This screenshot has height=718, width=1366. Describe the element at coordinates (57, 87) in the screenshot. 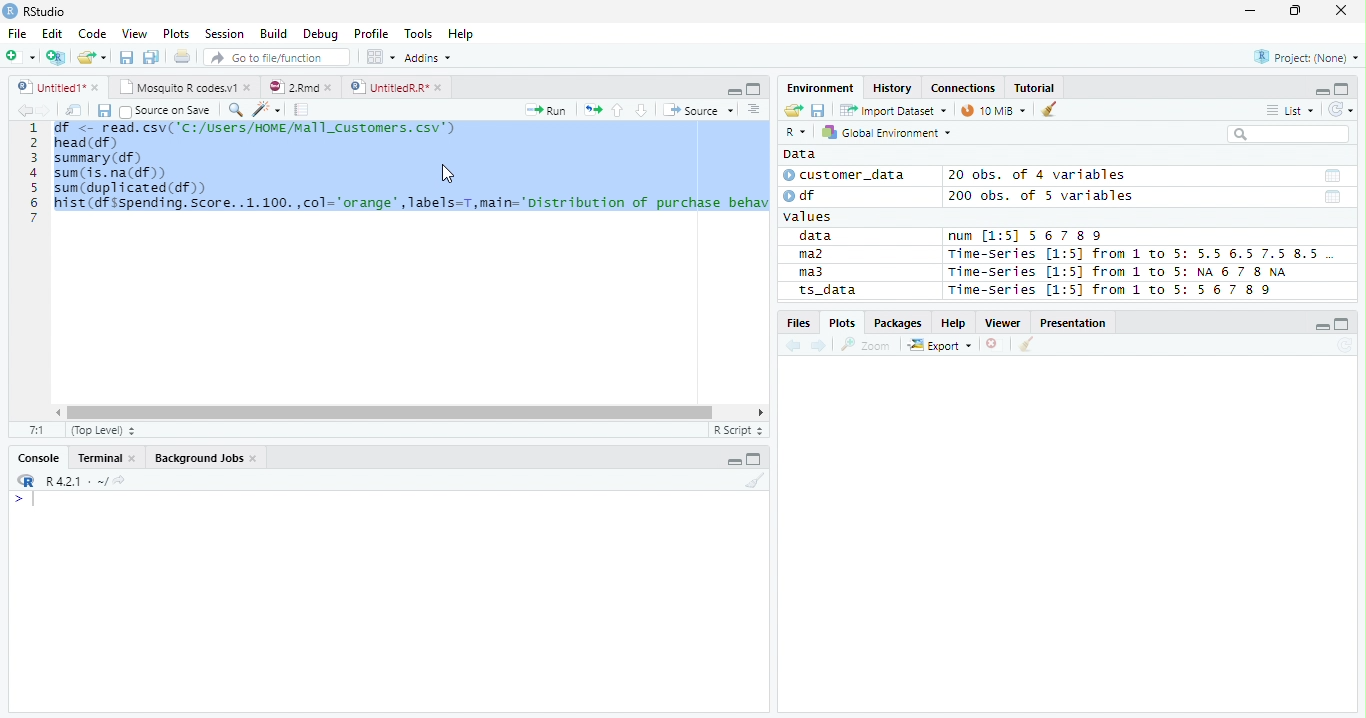

I see `Untitiled1` at that location.